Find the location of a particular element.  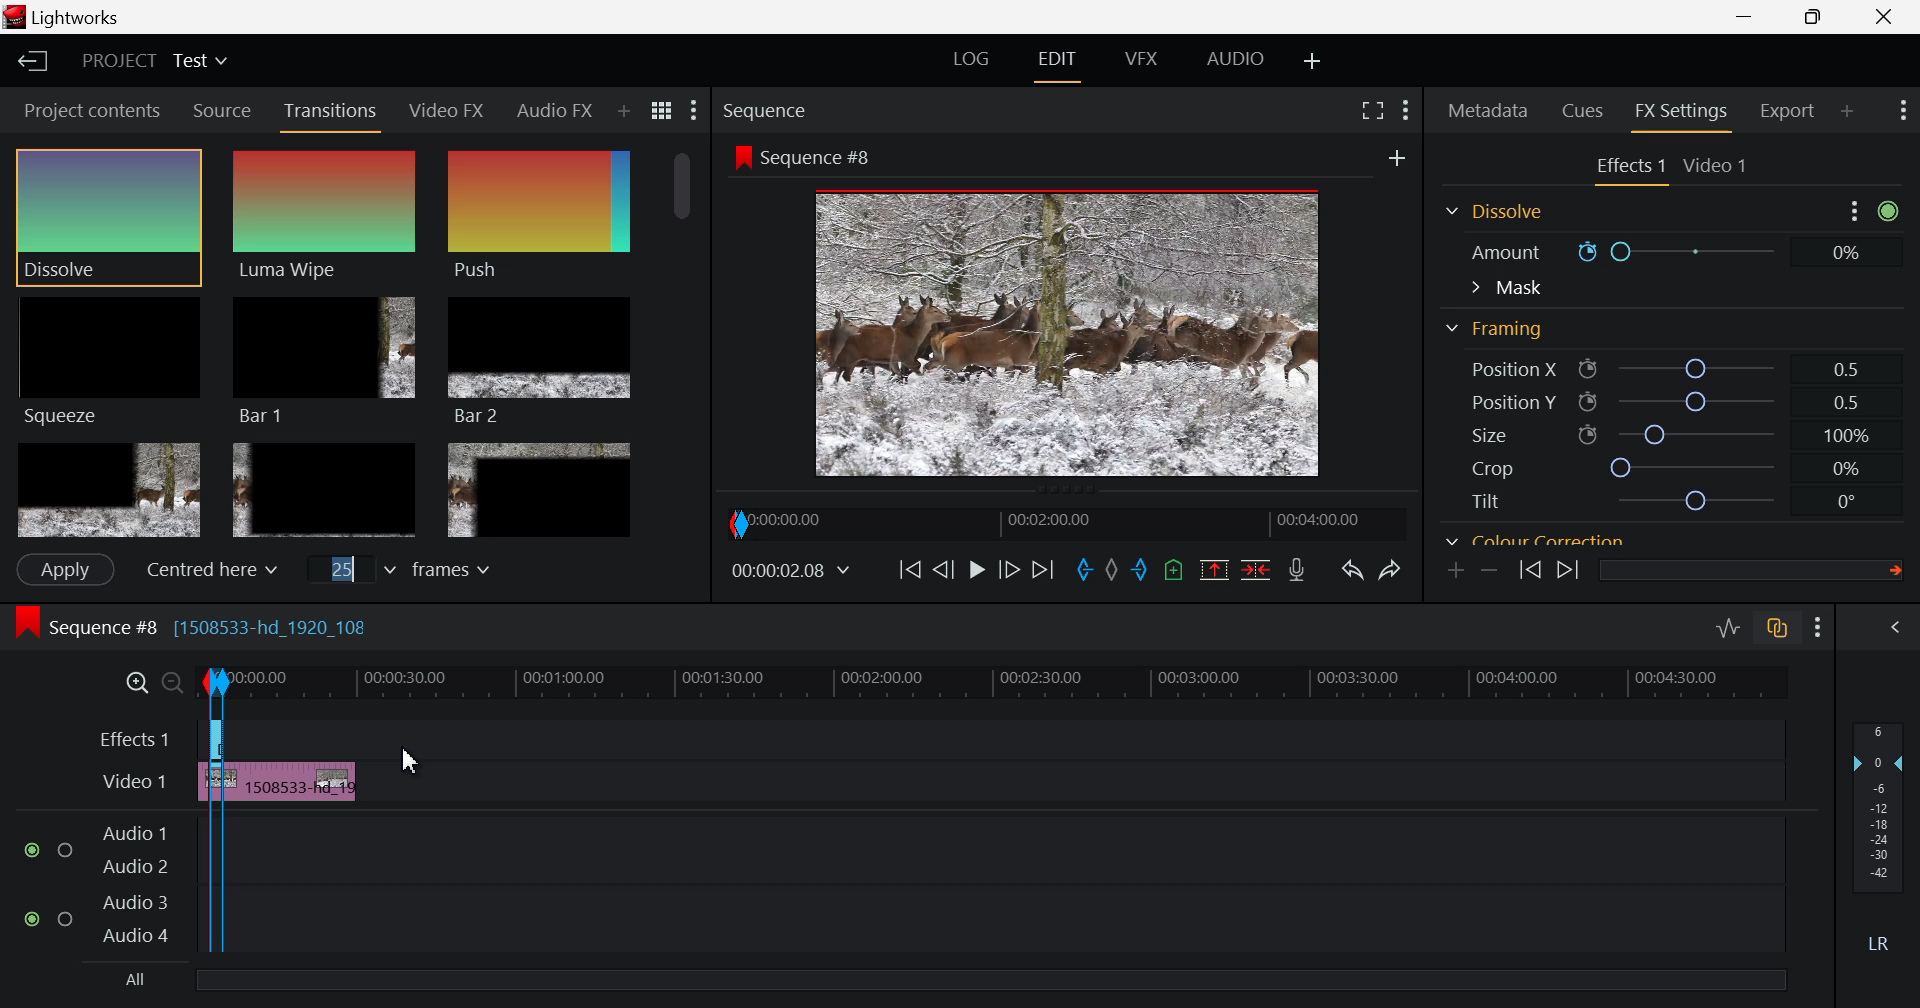

VFX is located at coordinates (1142, 59).